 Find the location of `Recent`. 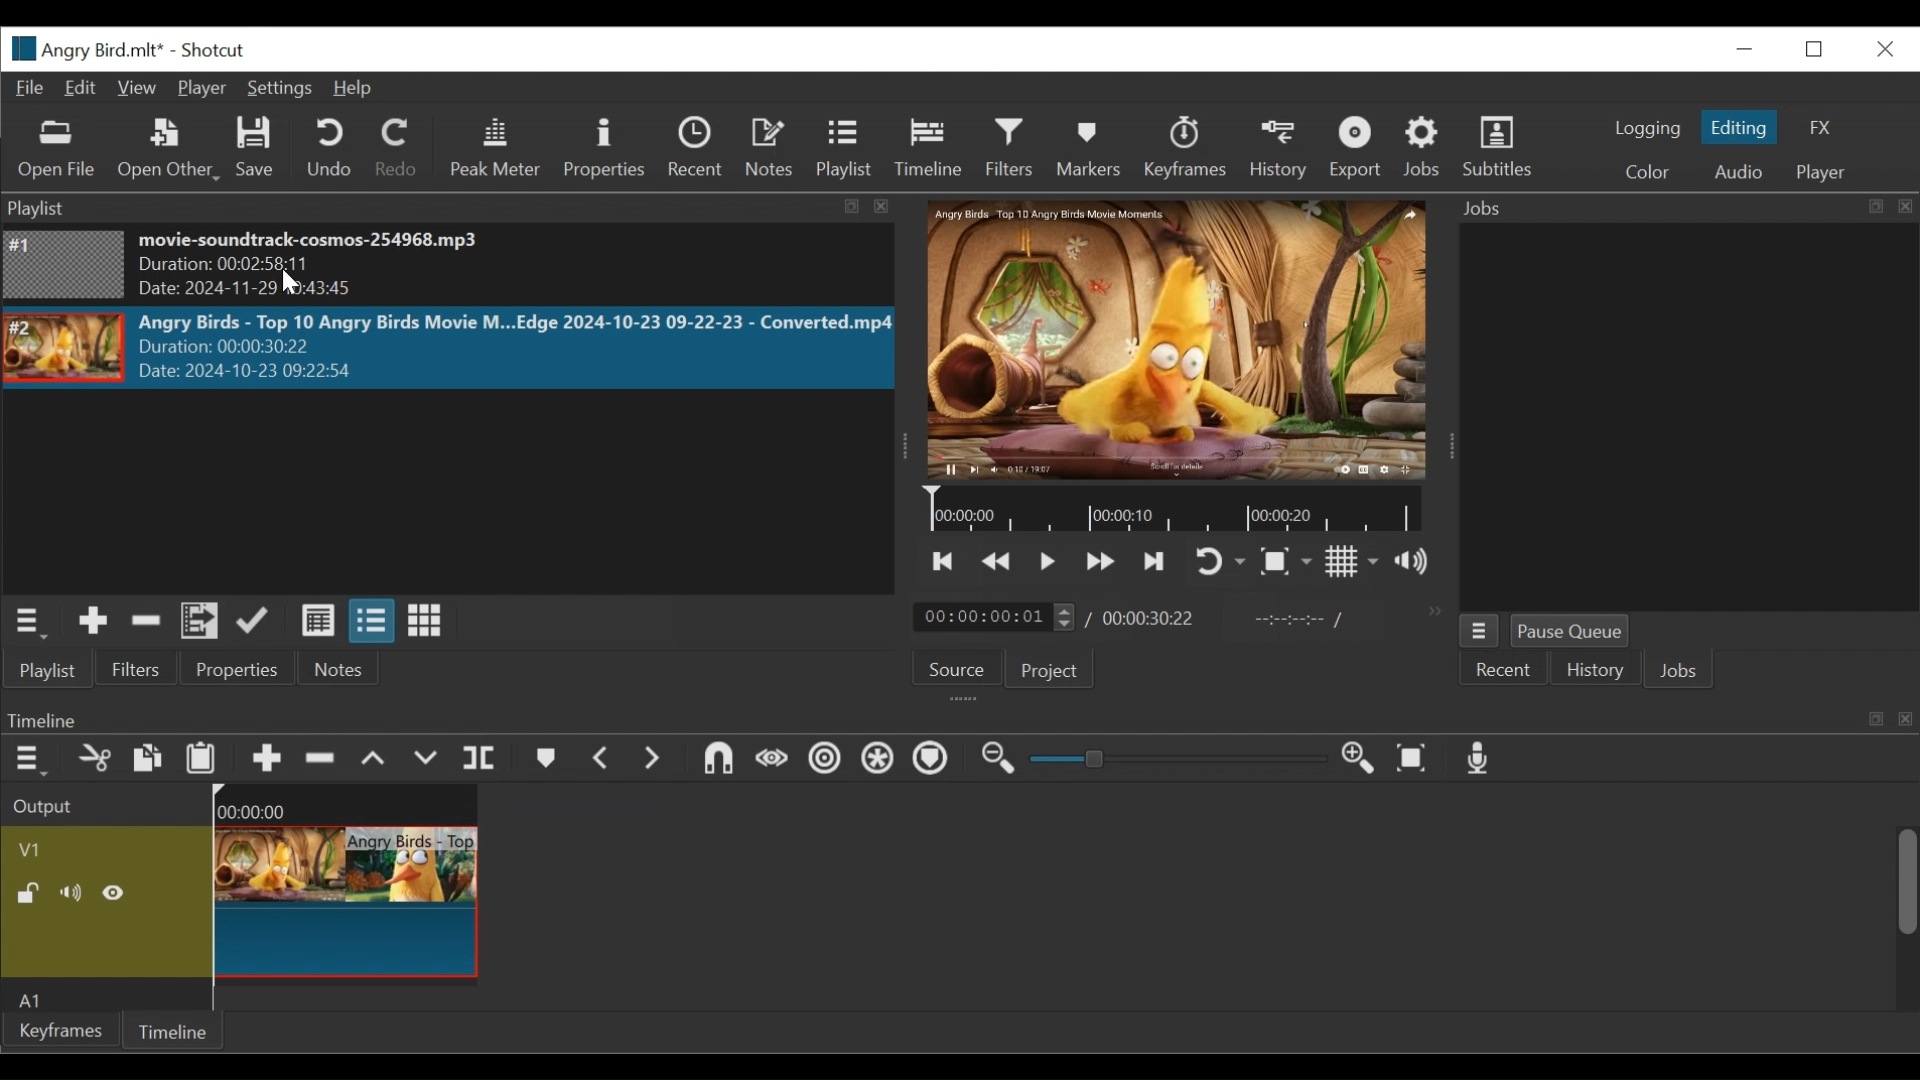

Recent is located at coordinates (695, 148).